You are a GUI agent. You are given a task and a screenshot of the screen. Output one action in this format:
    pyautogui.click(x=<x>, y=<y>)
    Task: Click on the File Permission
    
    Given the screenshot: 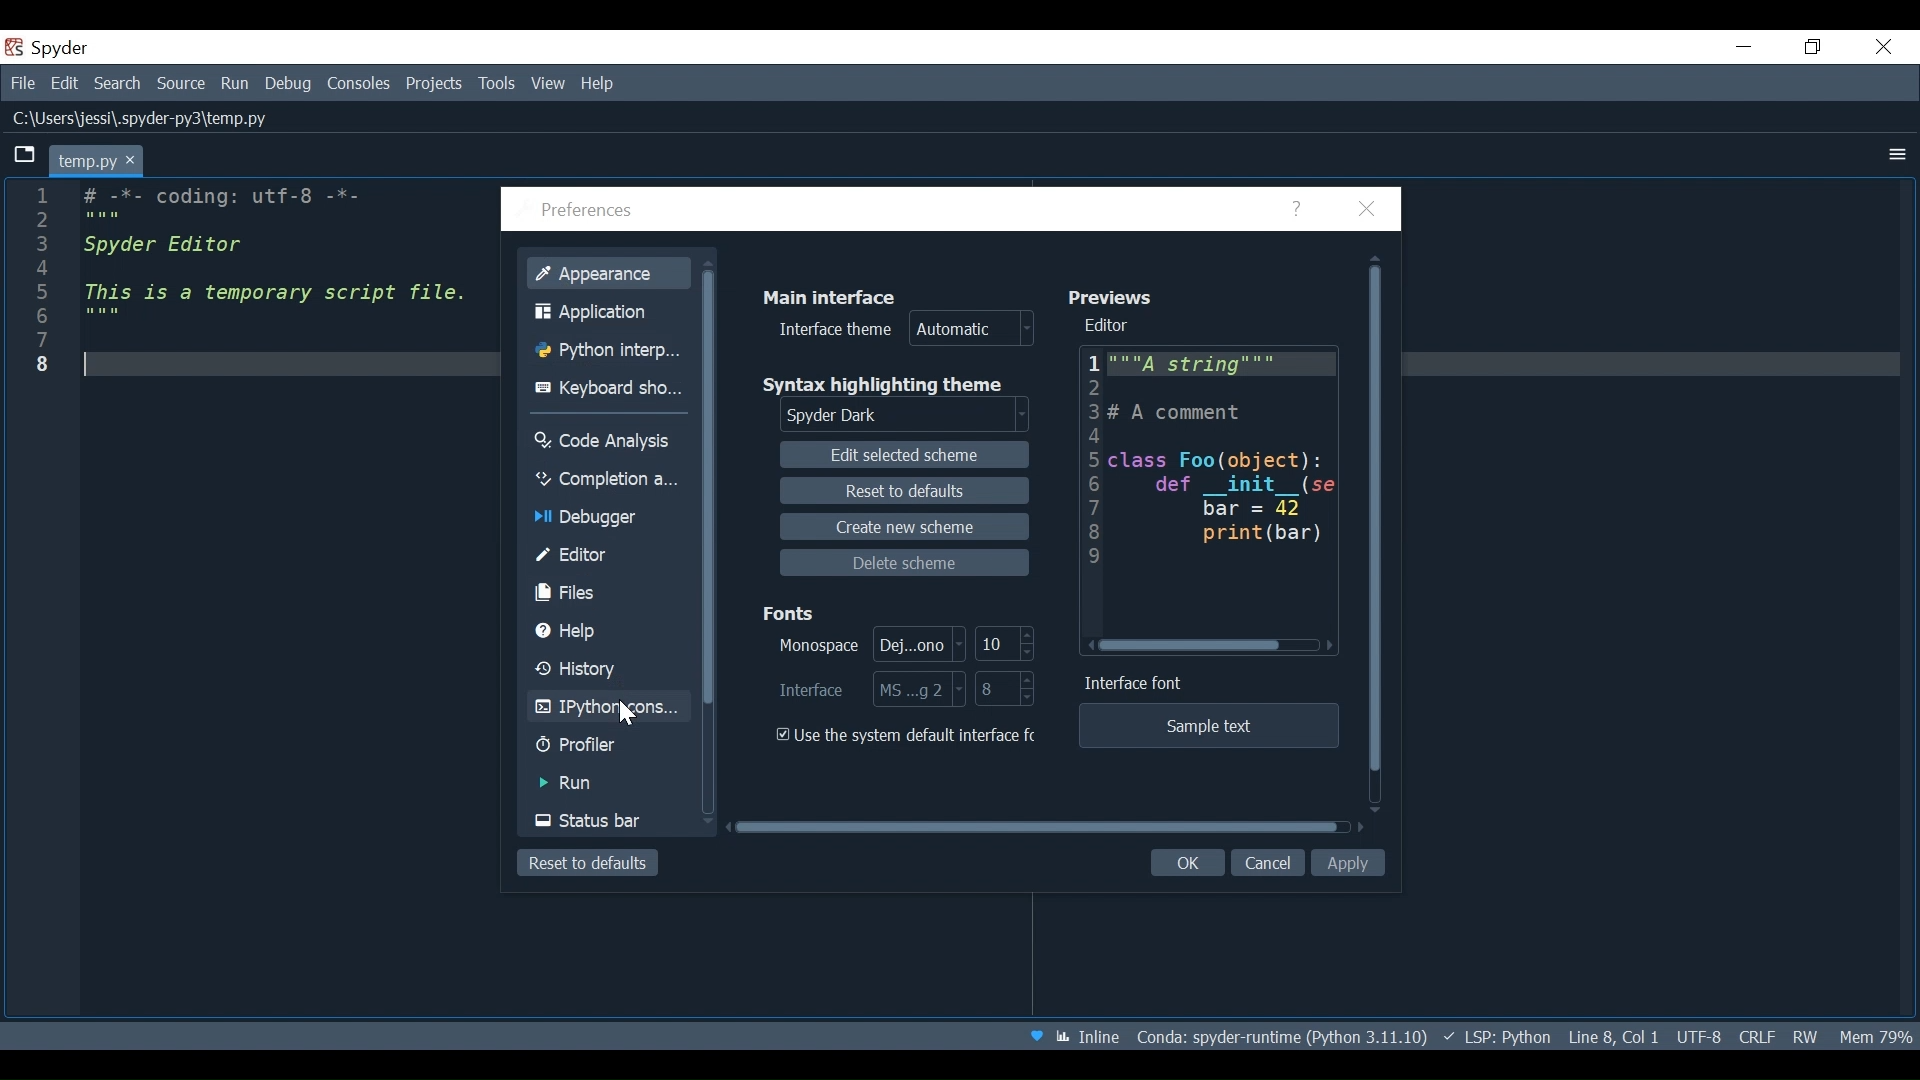 What is the action you would take?
    pyautogui.click(x=1806, y=1037)
    